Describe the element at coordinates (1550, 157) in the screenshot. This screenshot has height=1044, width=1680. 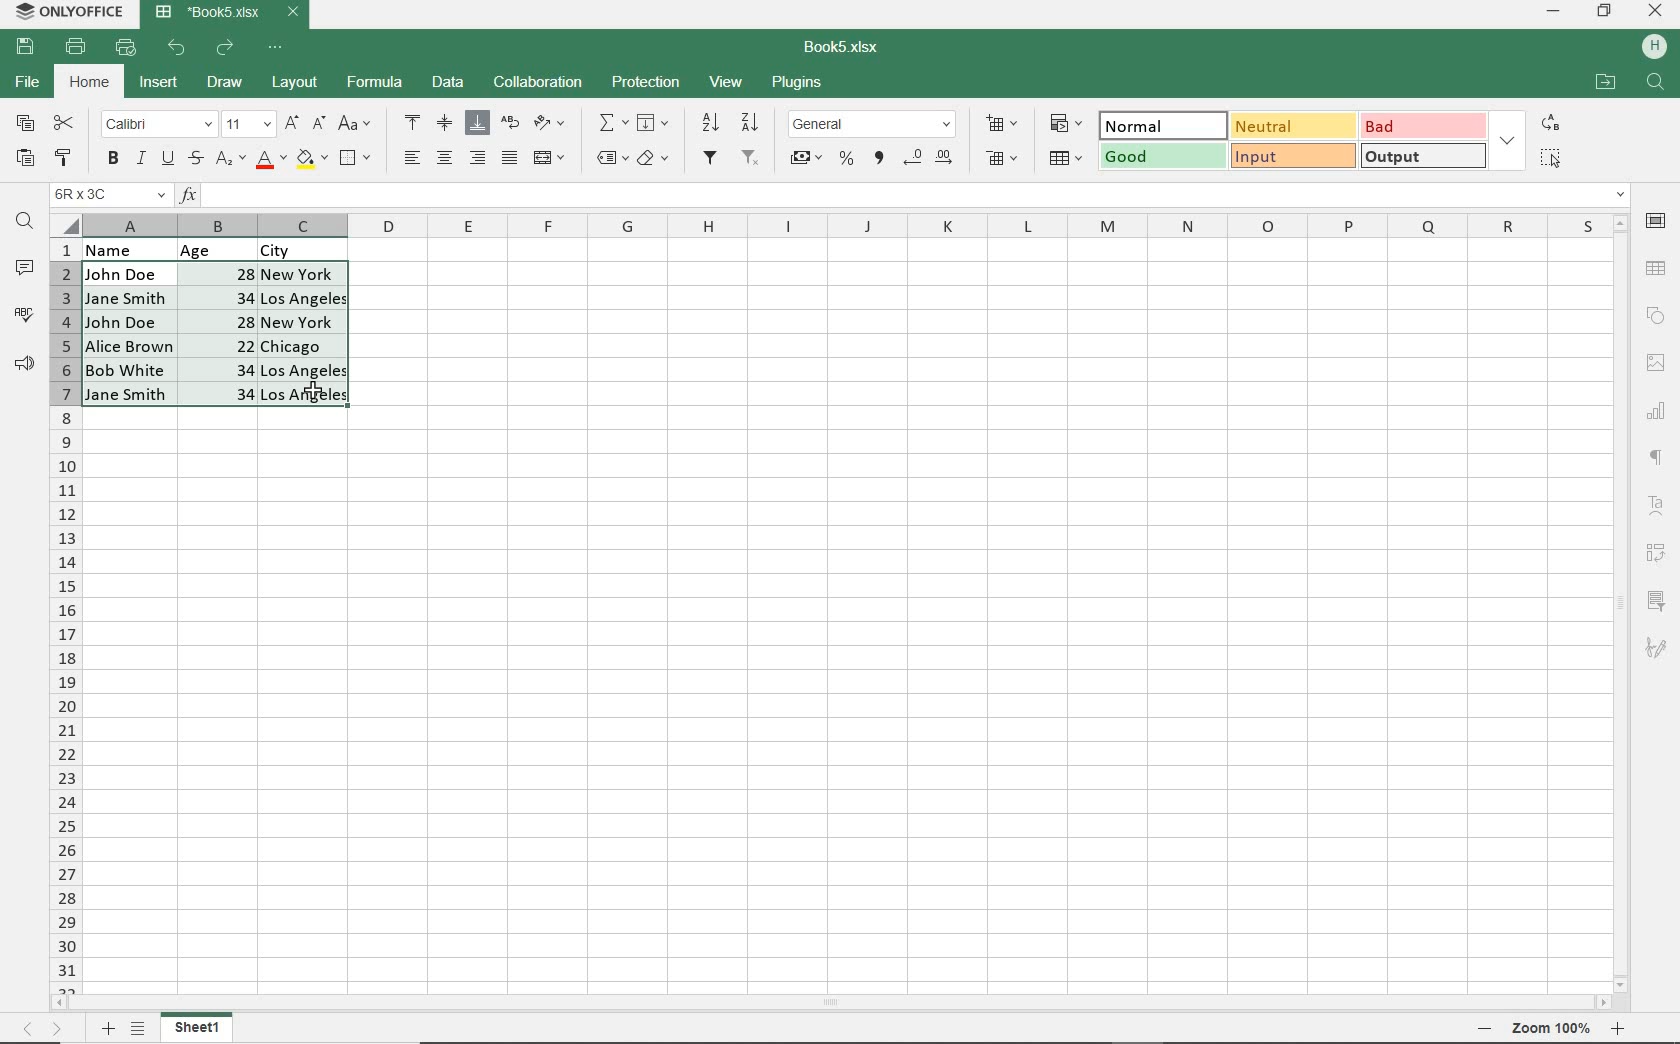
I see `SELECT ALL` at that location.